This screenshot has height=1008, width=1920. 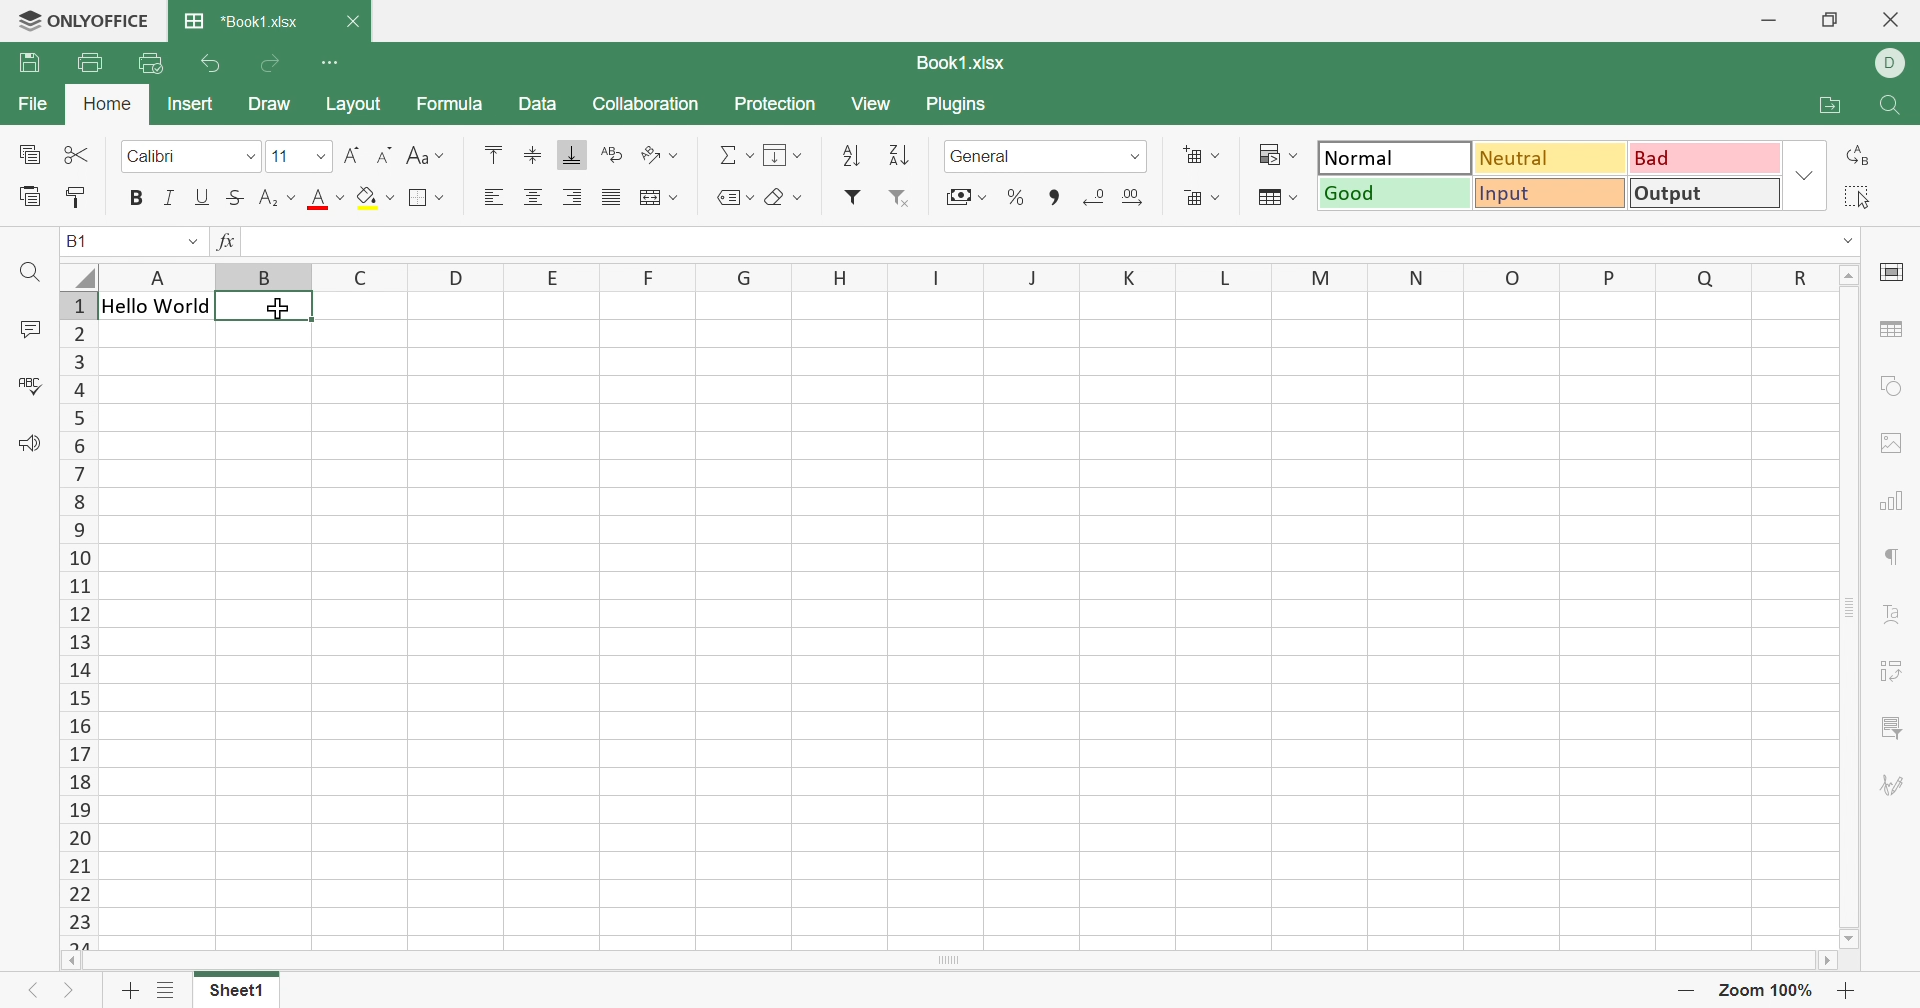 I want to click on Zoom 100%, so click(x=1767, y=990).